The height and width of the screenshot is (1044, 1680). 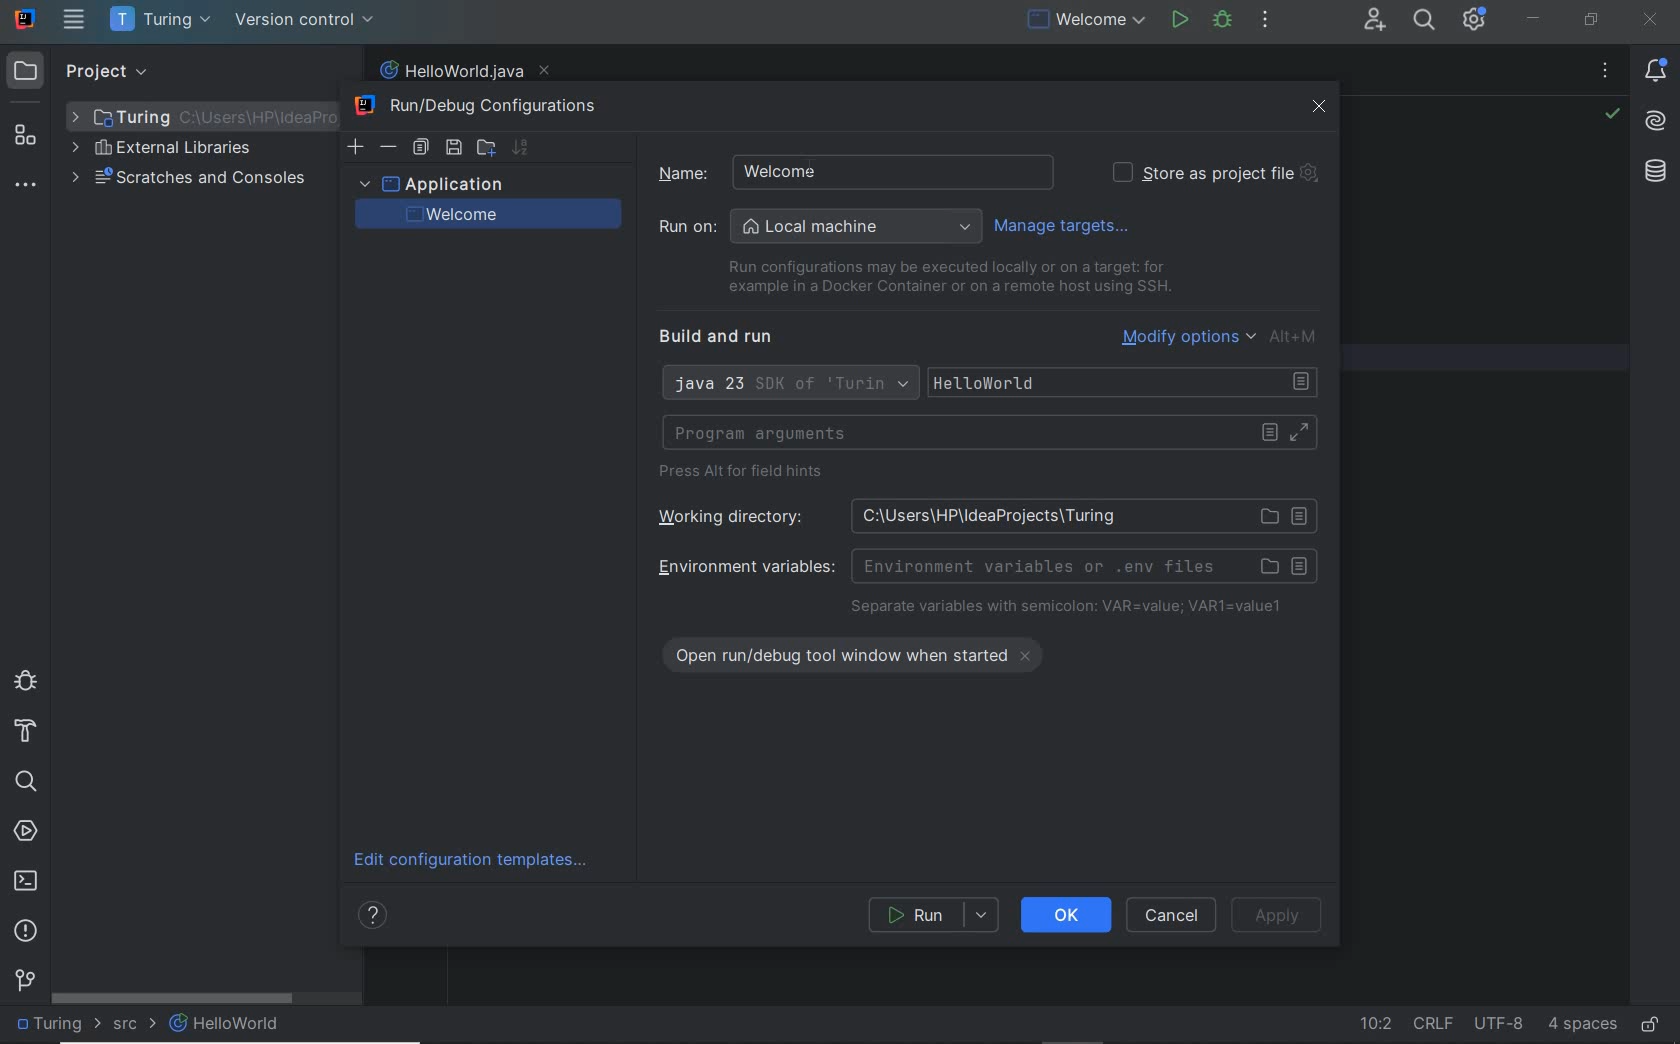 What do you see at coordinates (820, 227) in the screenshot?
I see `Run On` at bounding box center [820, 227].